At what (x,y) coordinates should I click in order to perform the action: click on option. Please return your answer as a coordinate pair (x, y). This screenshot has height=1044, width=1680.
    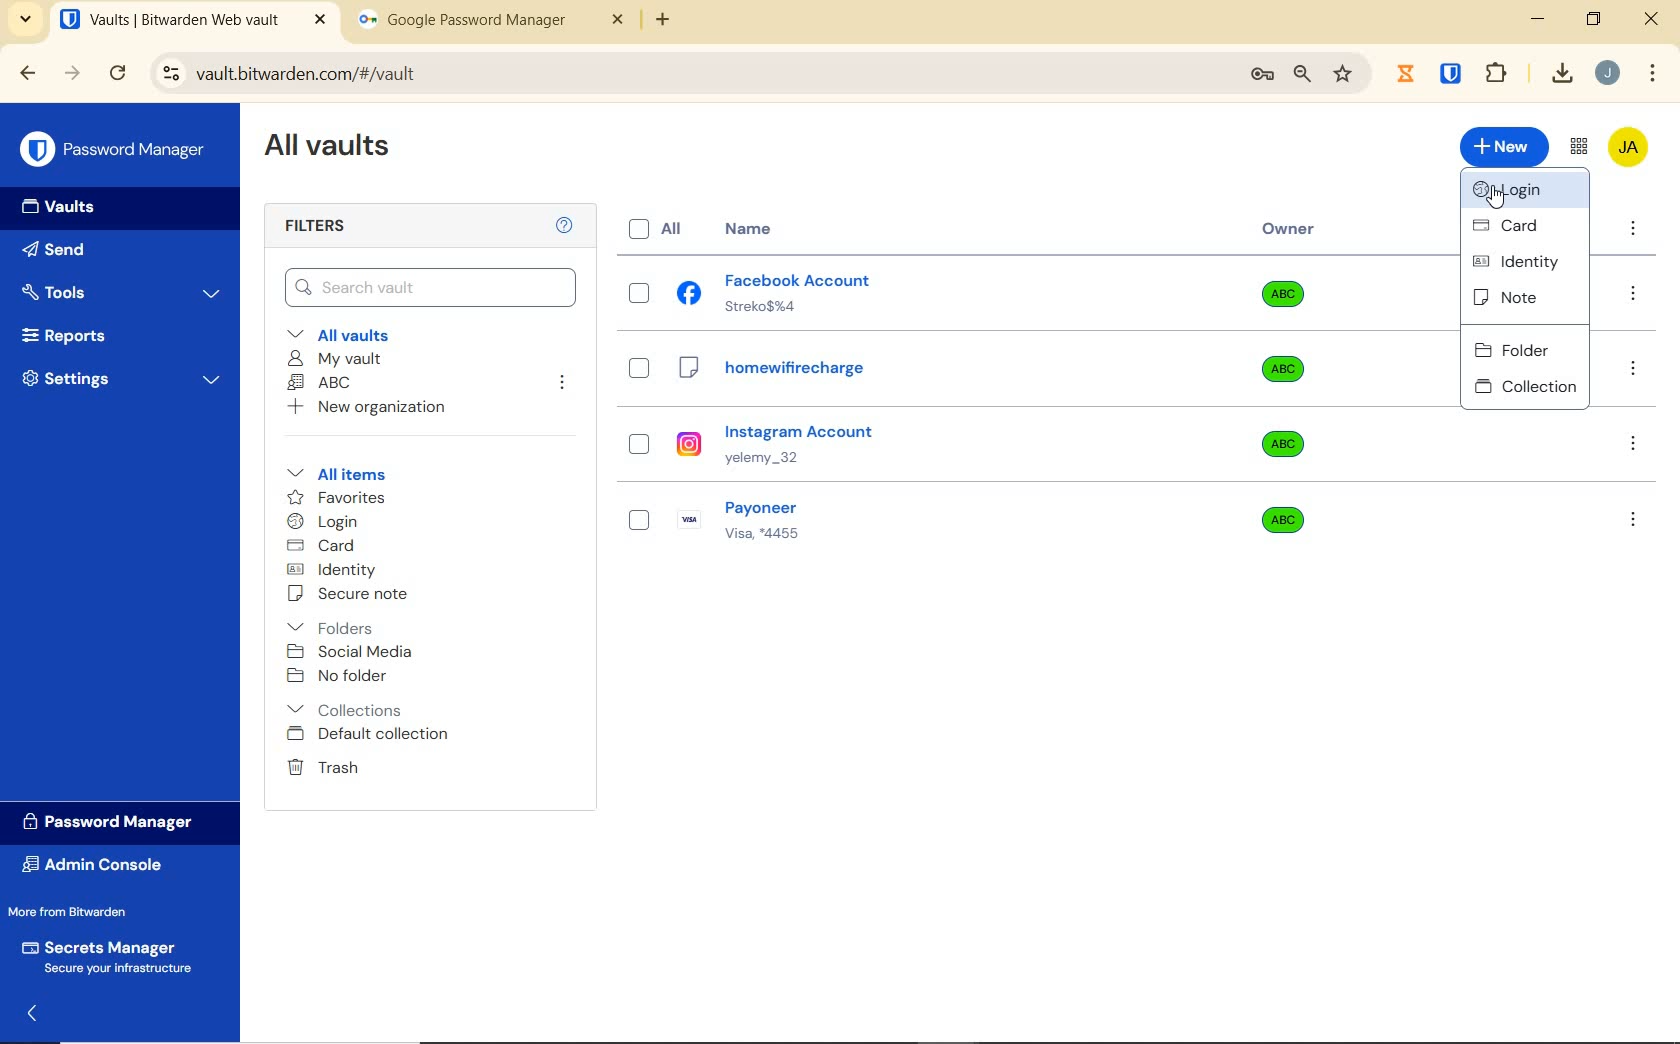
    Looking at the image, I should click on (1637, 371).